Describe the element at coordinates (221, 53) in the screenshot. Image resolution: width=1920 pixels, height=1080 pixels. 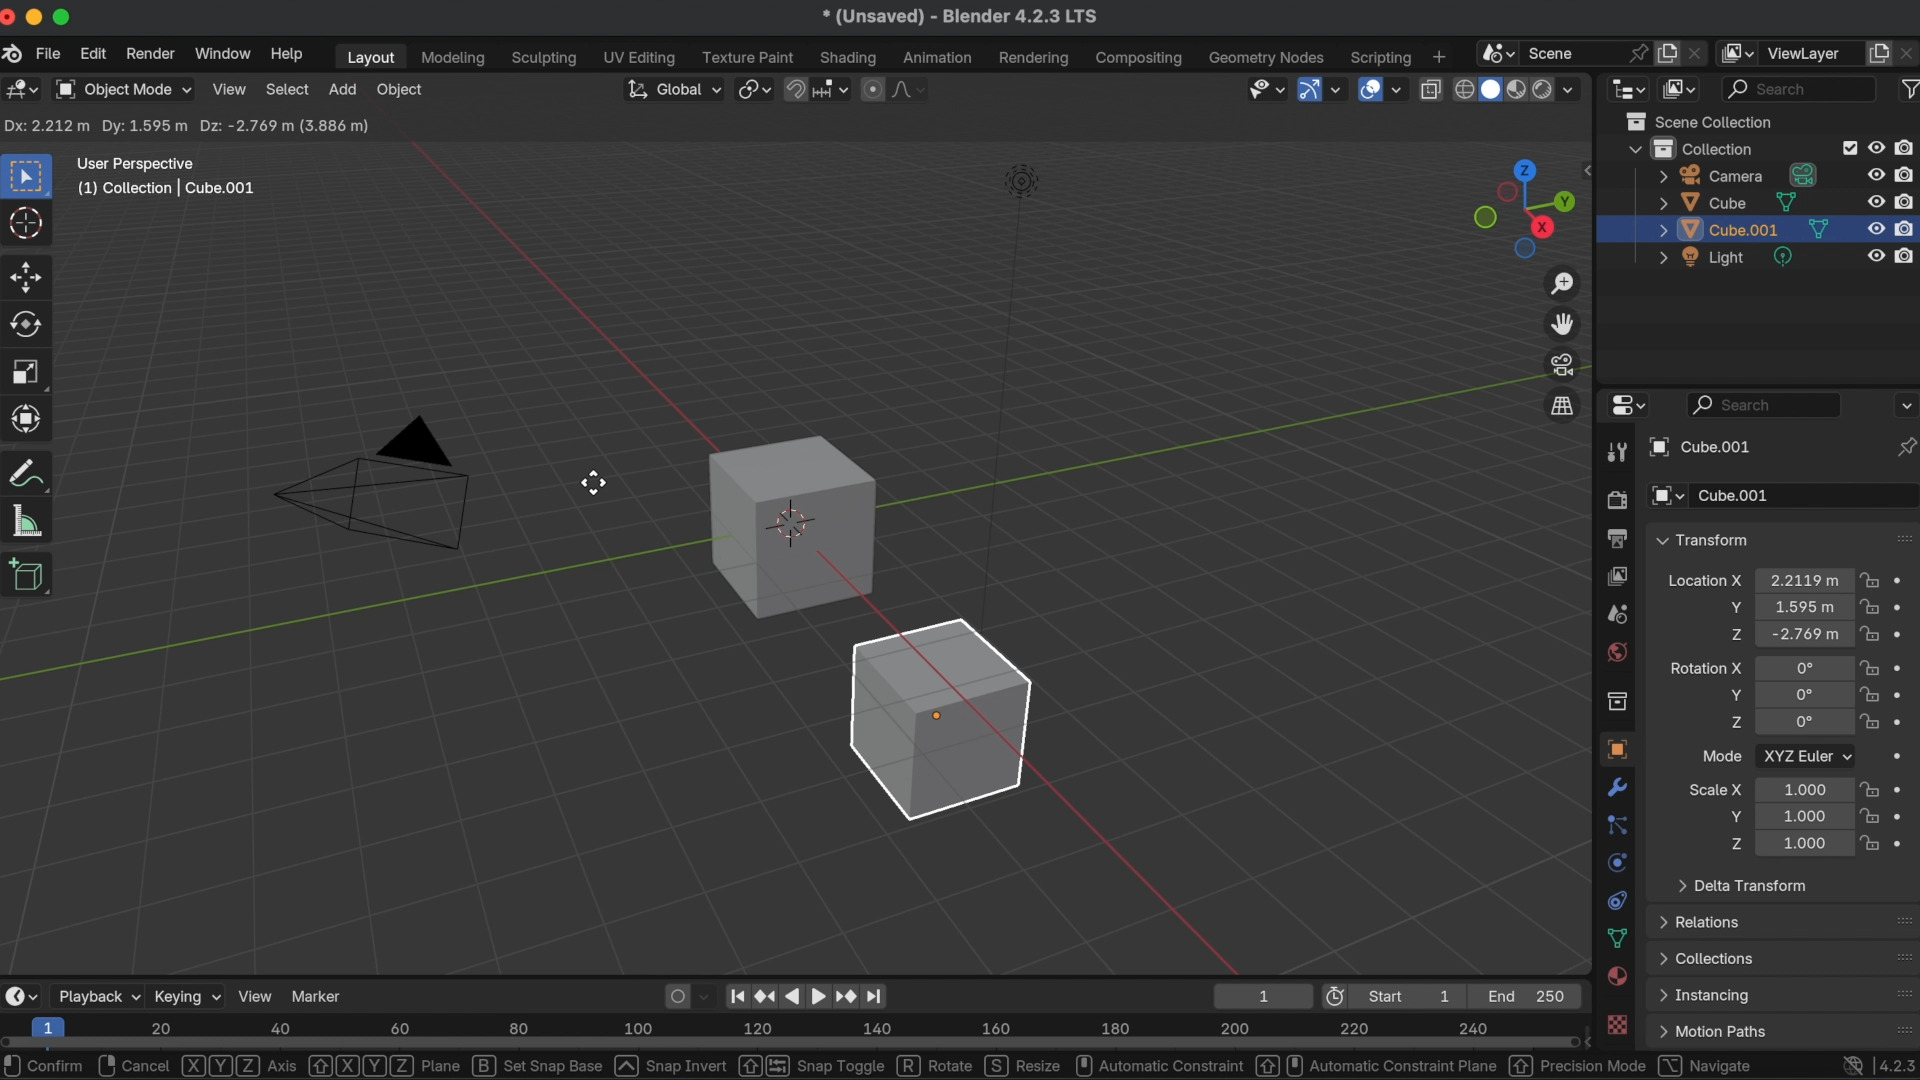
I see `window` at that location.